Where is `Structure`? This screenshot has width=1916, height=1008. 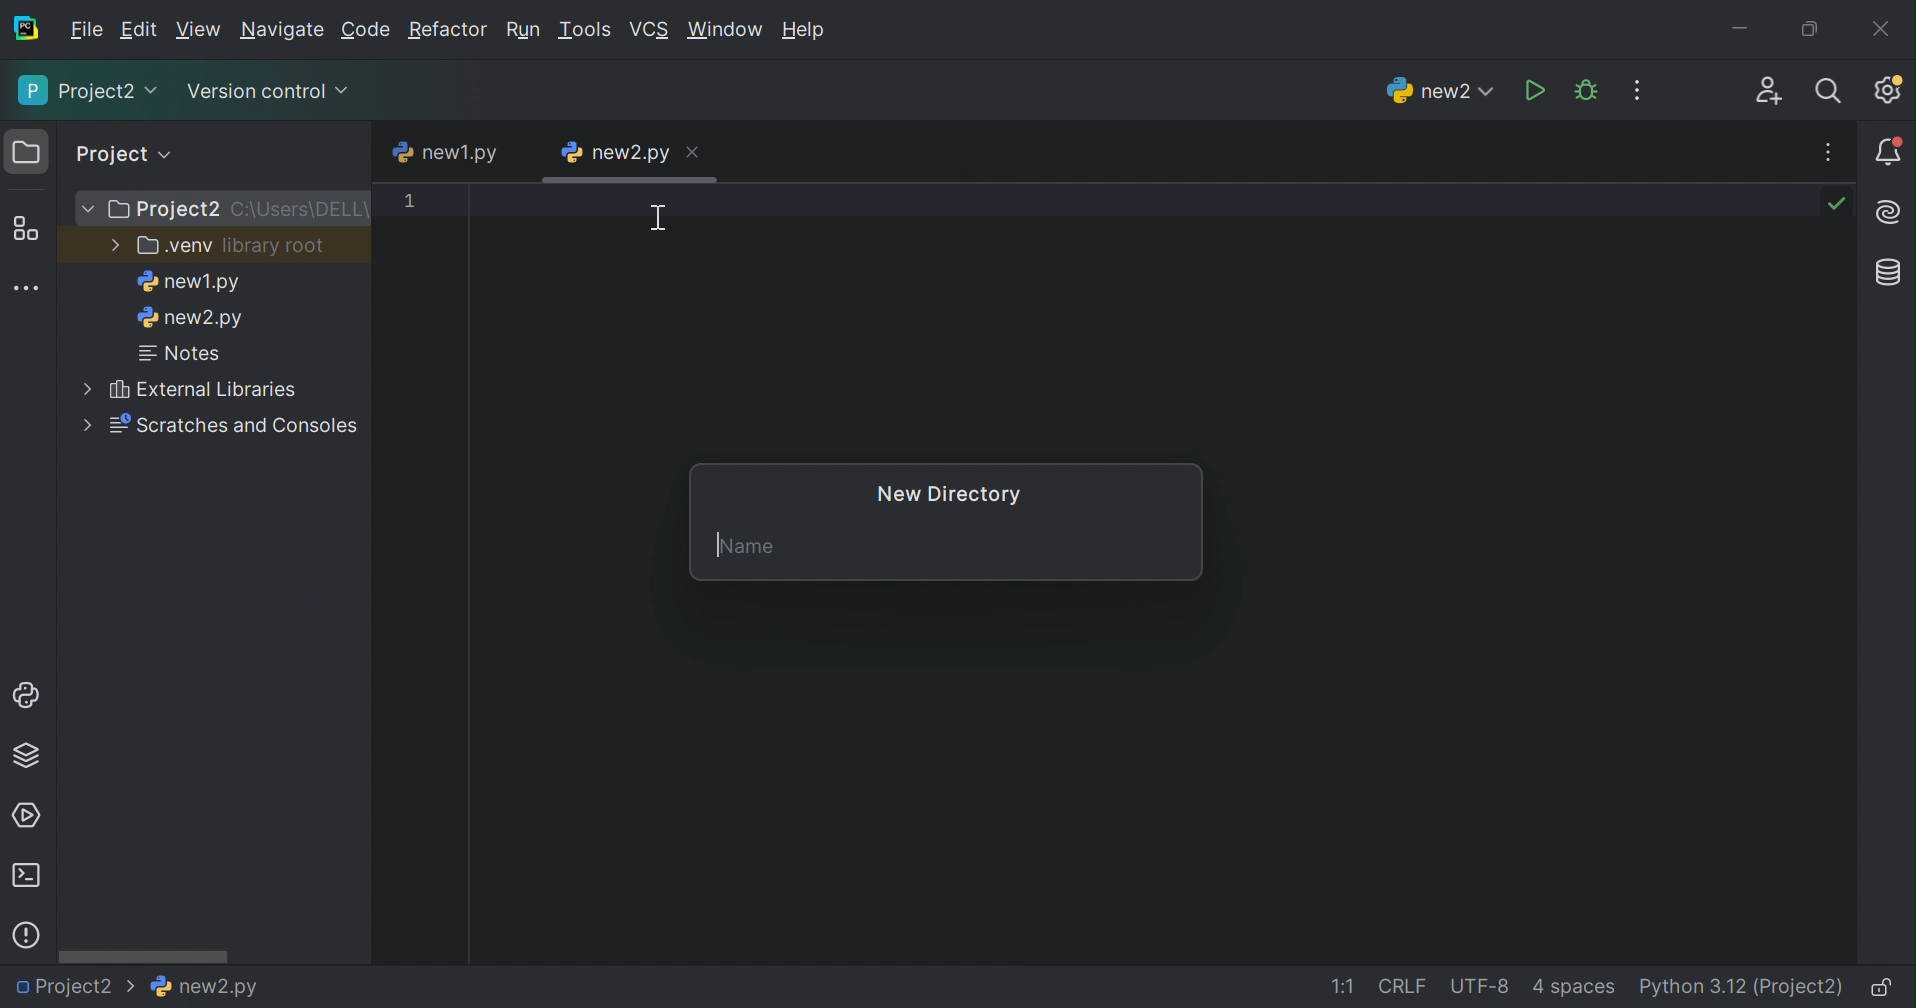
Structure is located at coordinates (26, 229).